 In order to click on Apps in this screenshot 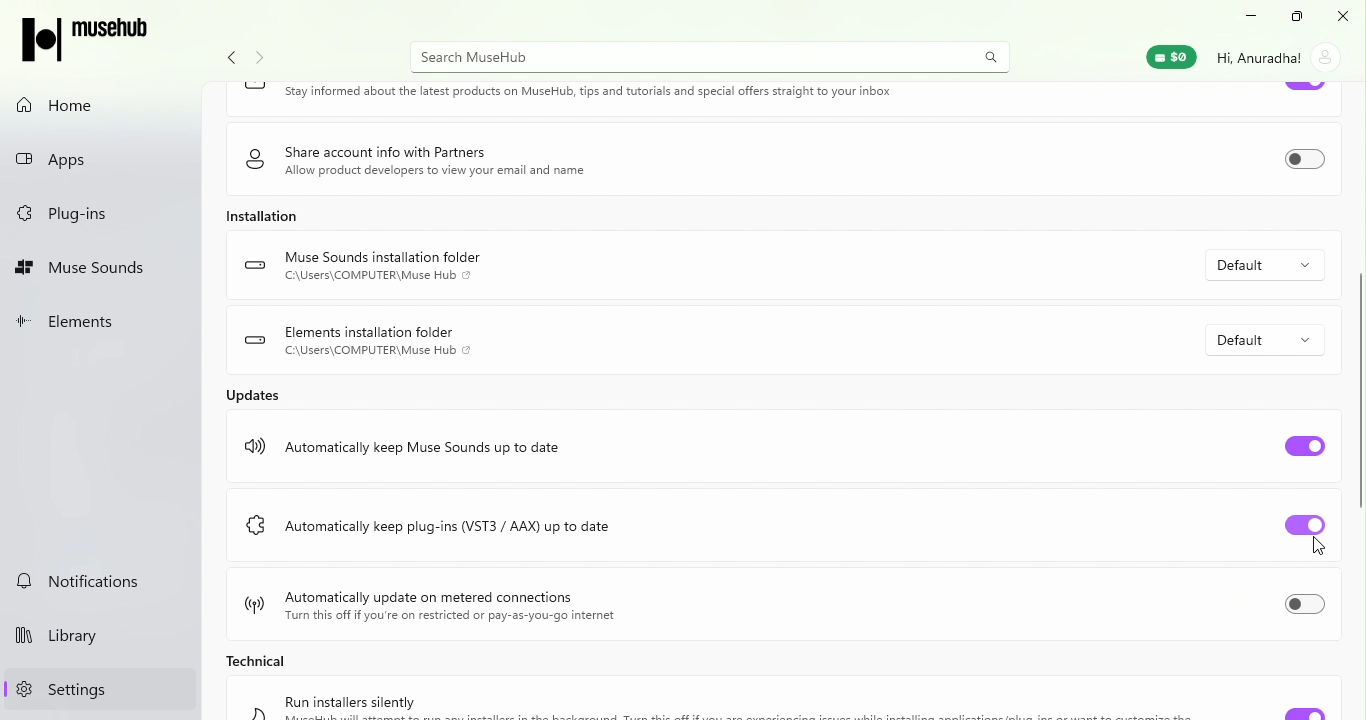, I will do `click(99, 164)`.